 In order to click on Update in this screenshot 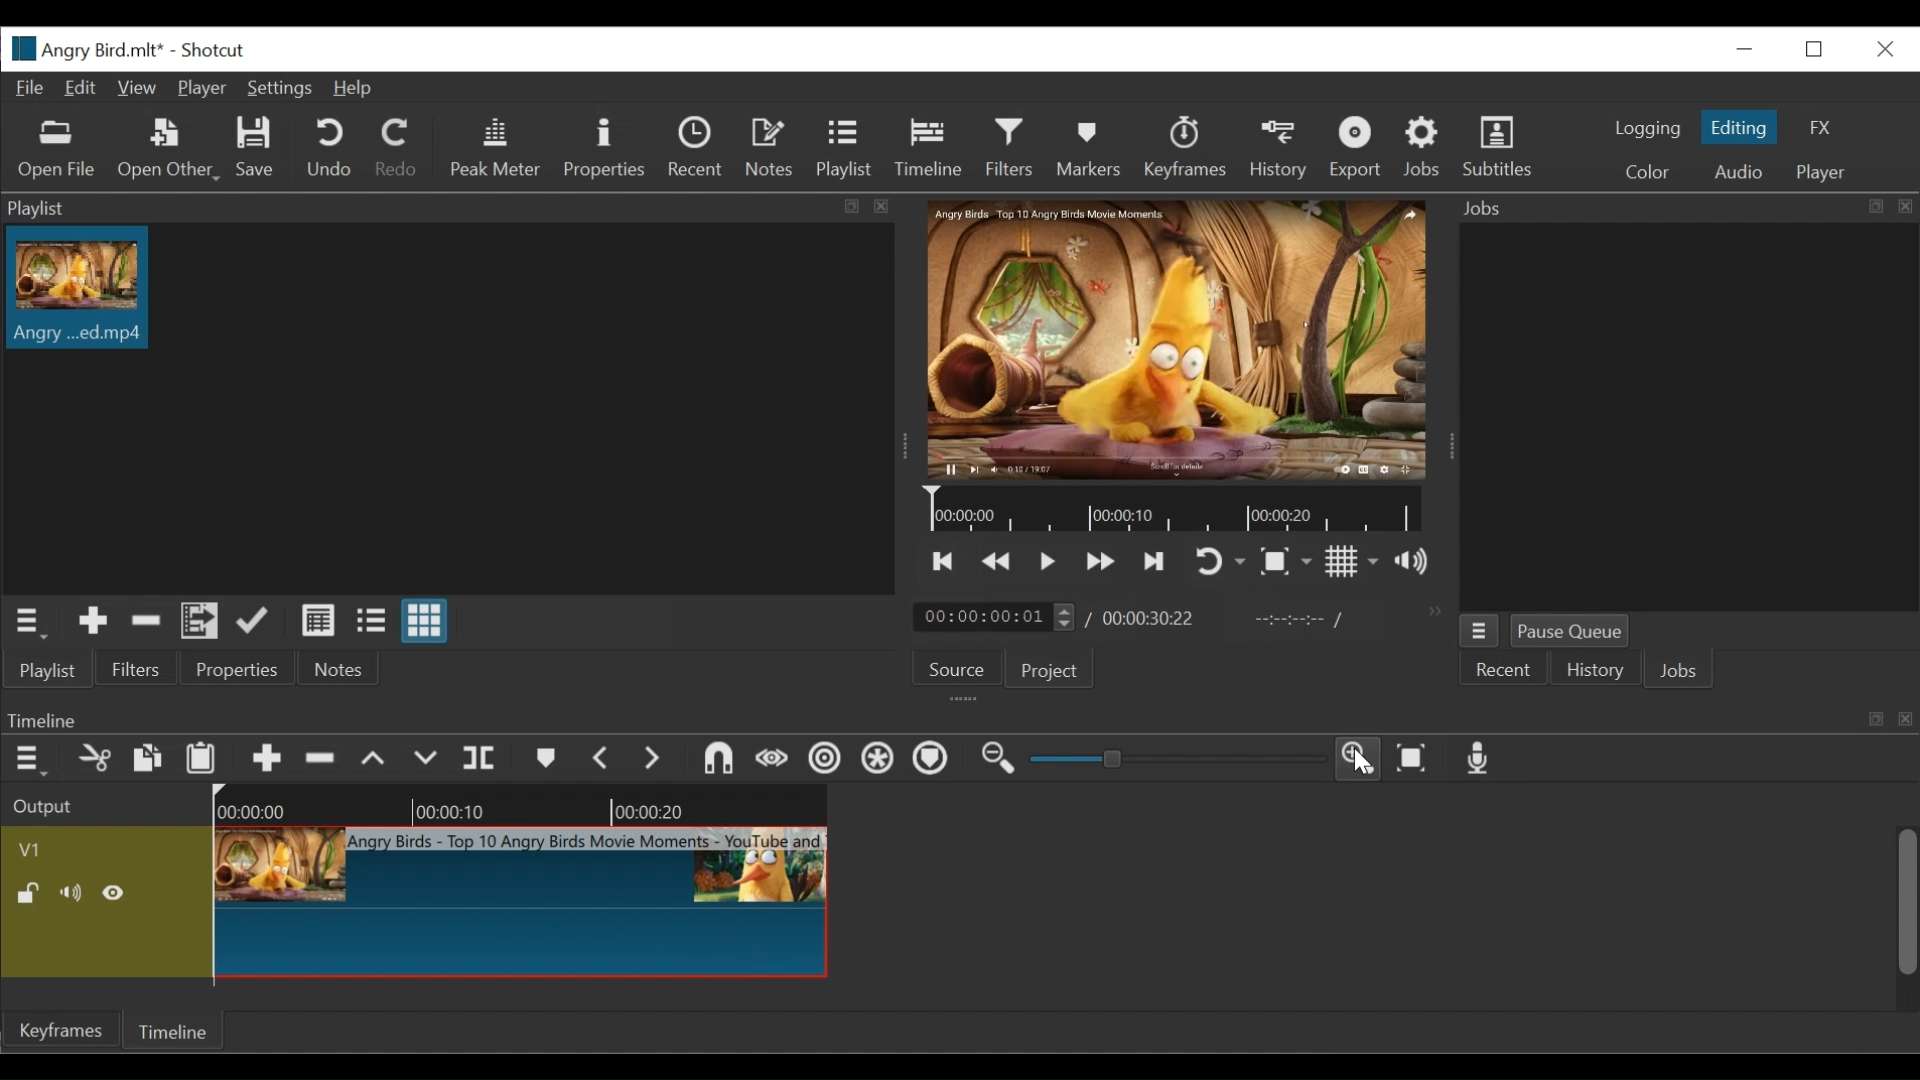, I will do `click(256, 622)`.